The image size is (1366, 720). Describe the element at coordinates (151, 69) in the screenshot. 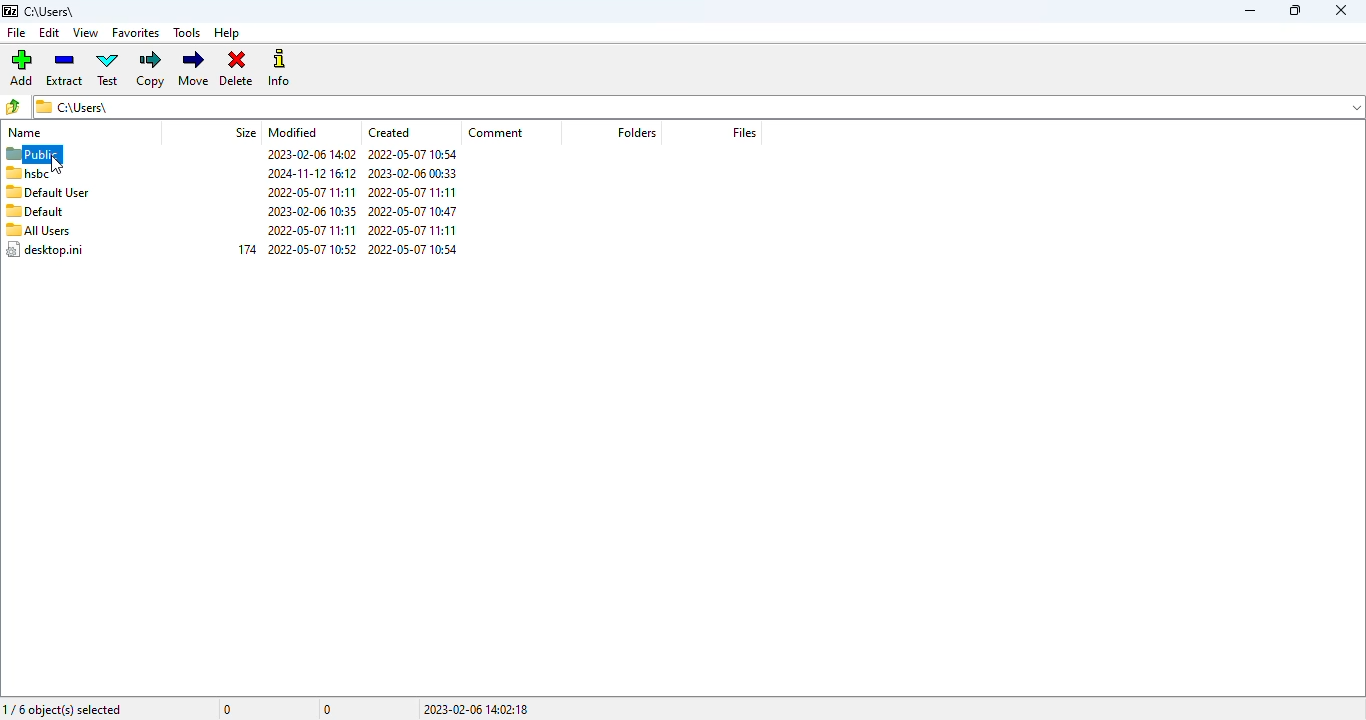

I see `copy` at that location.